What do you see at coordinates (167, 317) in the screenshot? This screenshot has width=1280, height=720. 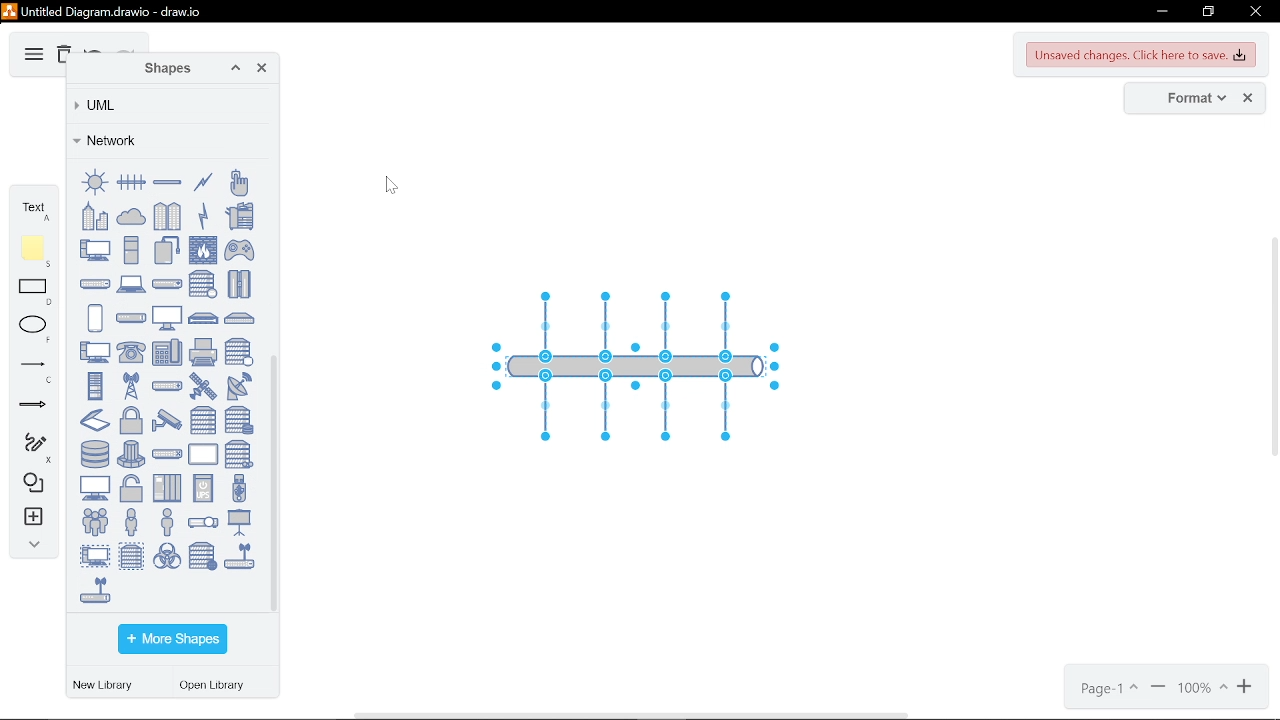 I see `monitor` at bounding box center [167, 317].